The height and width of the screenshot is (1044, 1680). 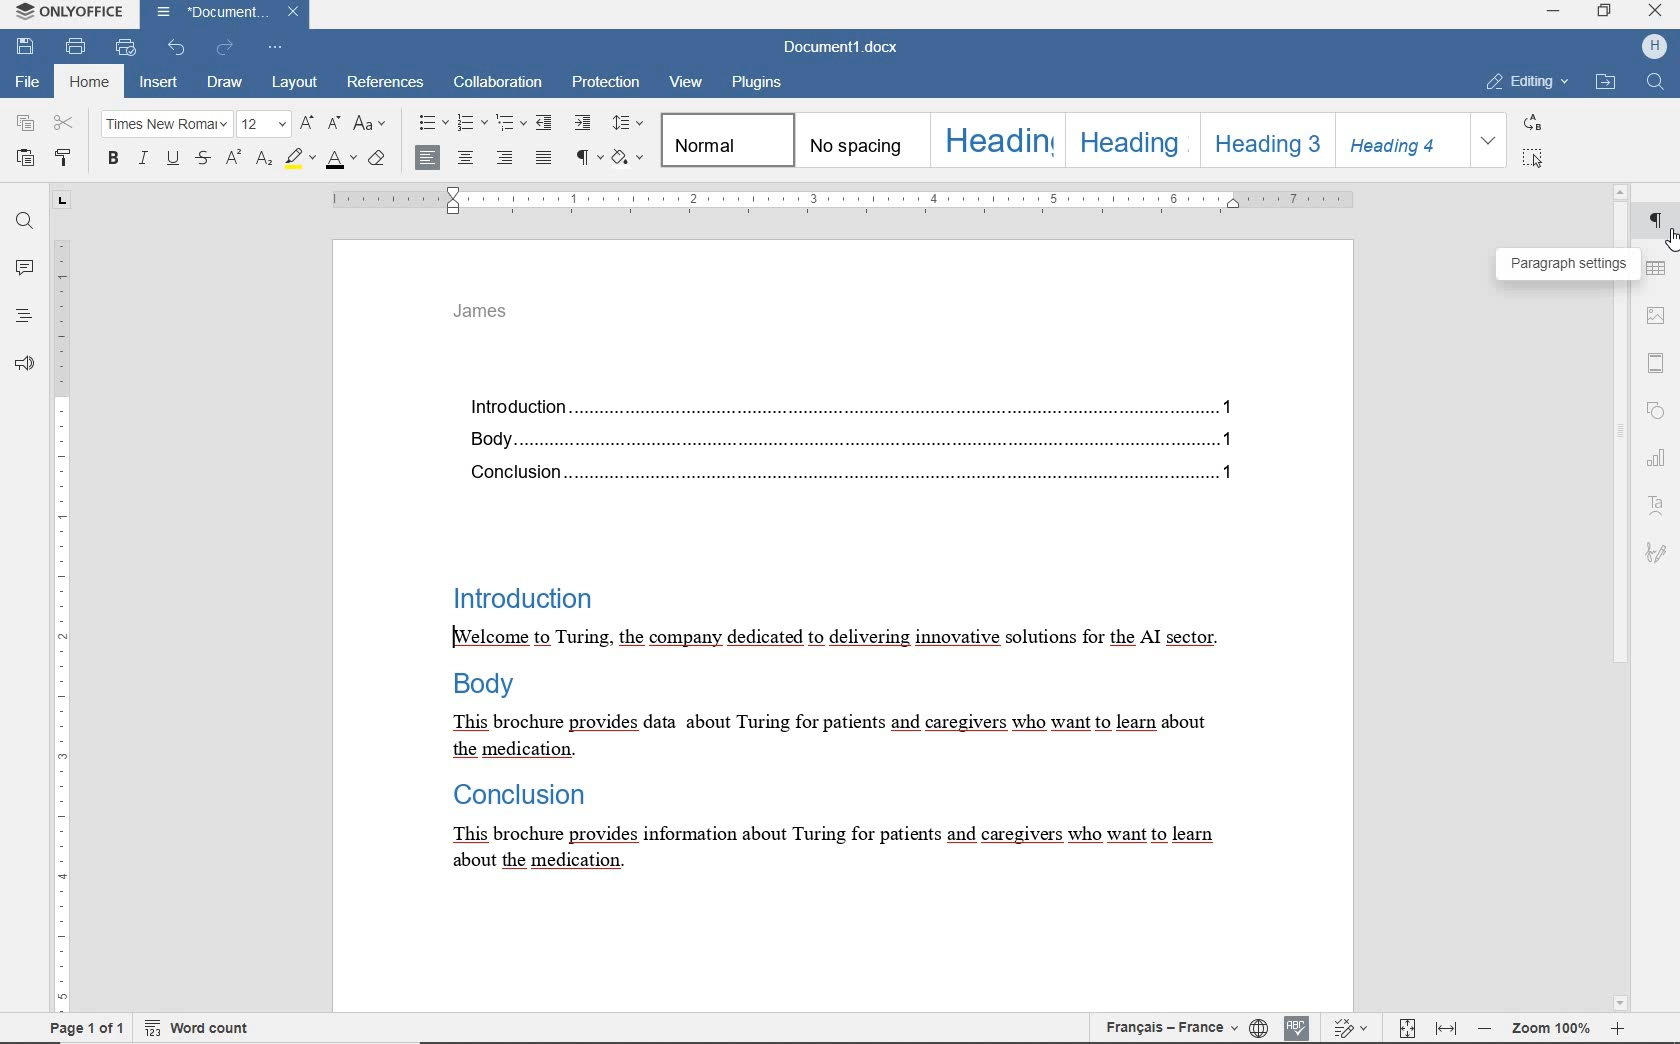 What do you see at coordinates (425, 156) in the screenshot?
I see `align center` at bounding box center [425, 156].